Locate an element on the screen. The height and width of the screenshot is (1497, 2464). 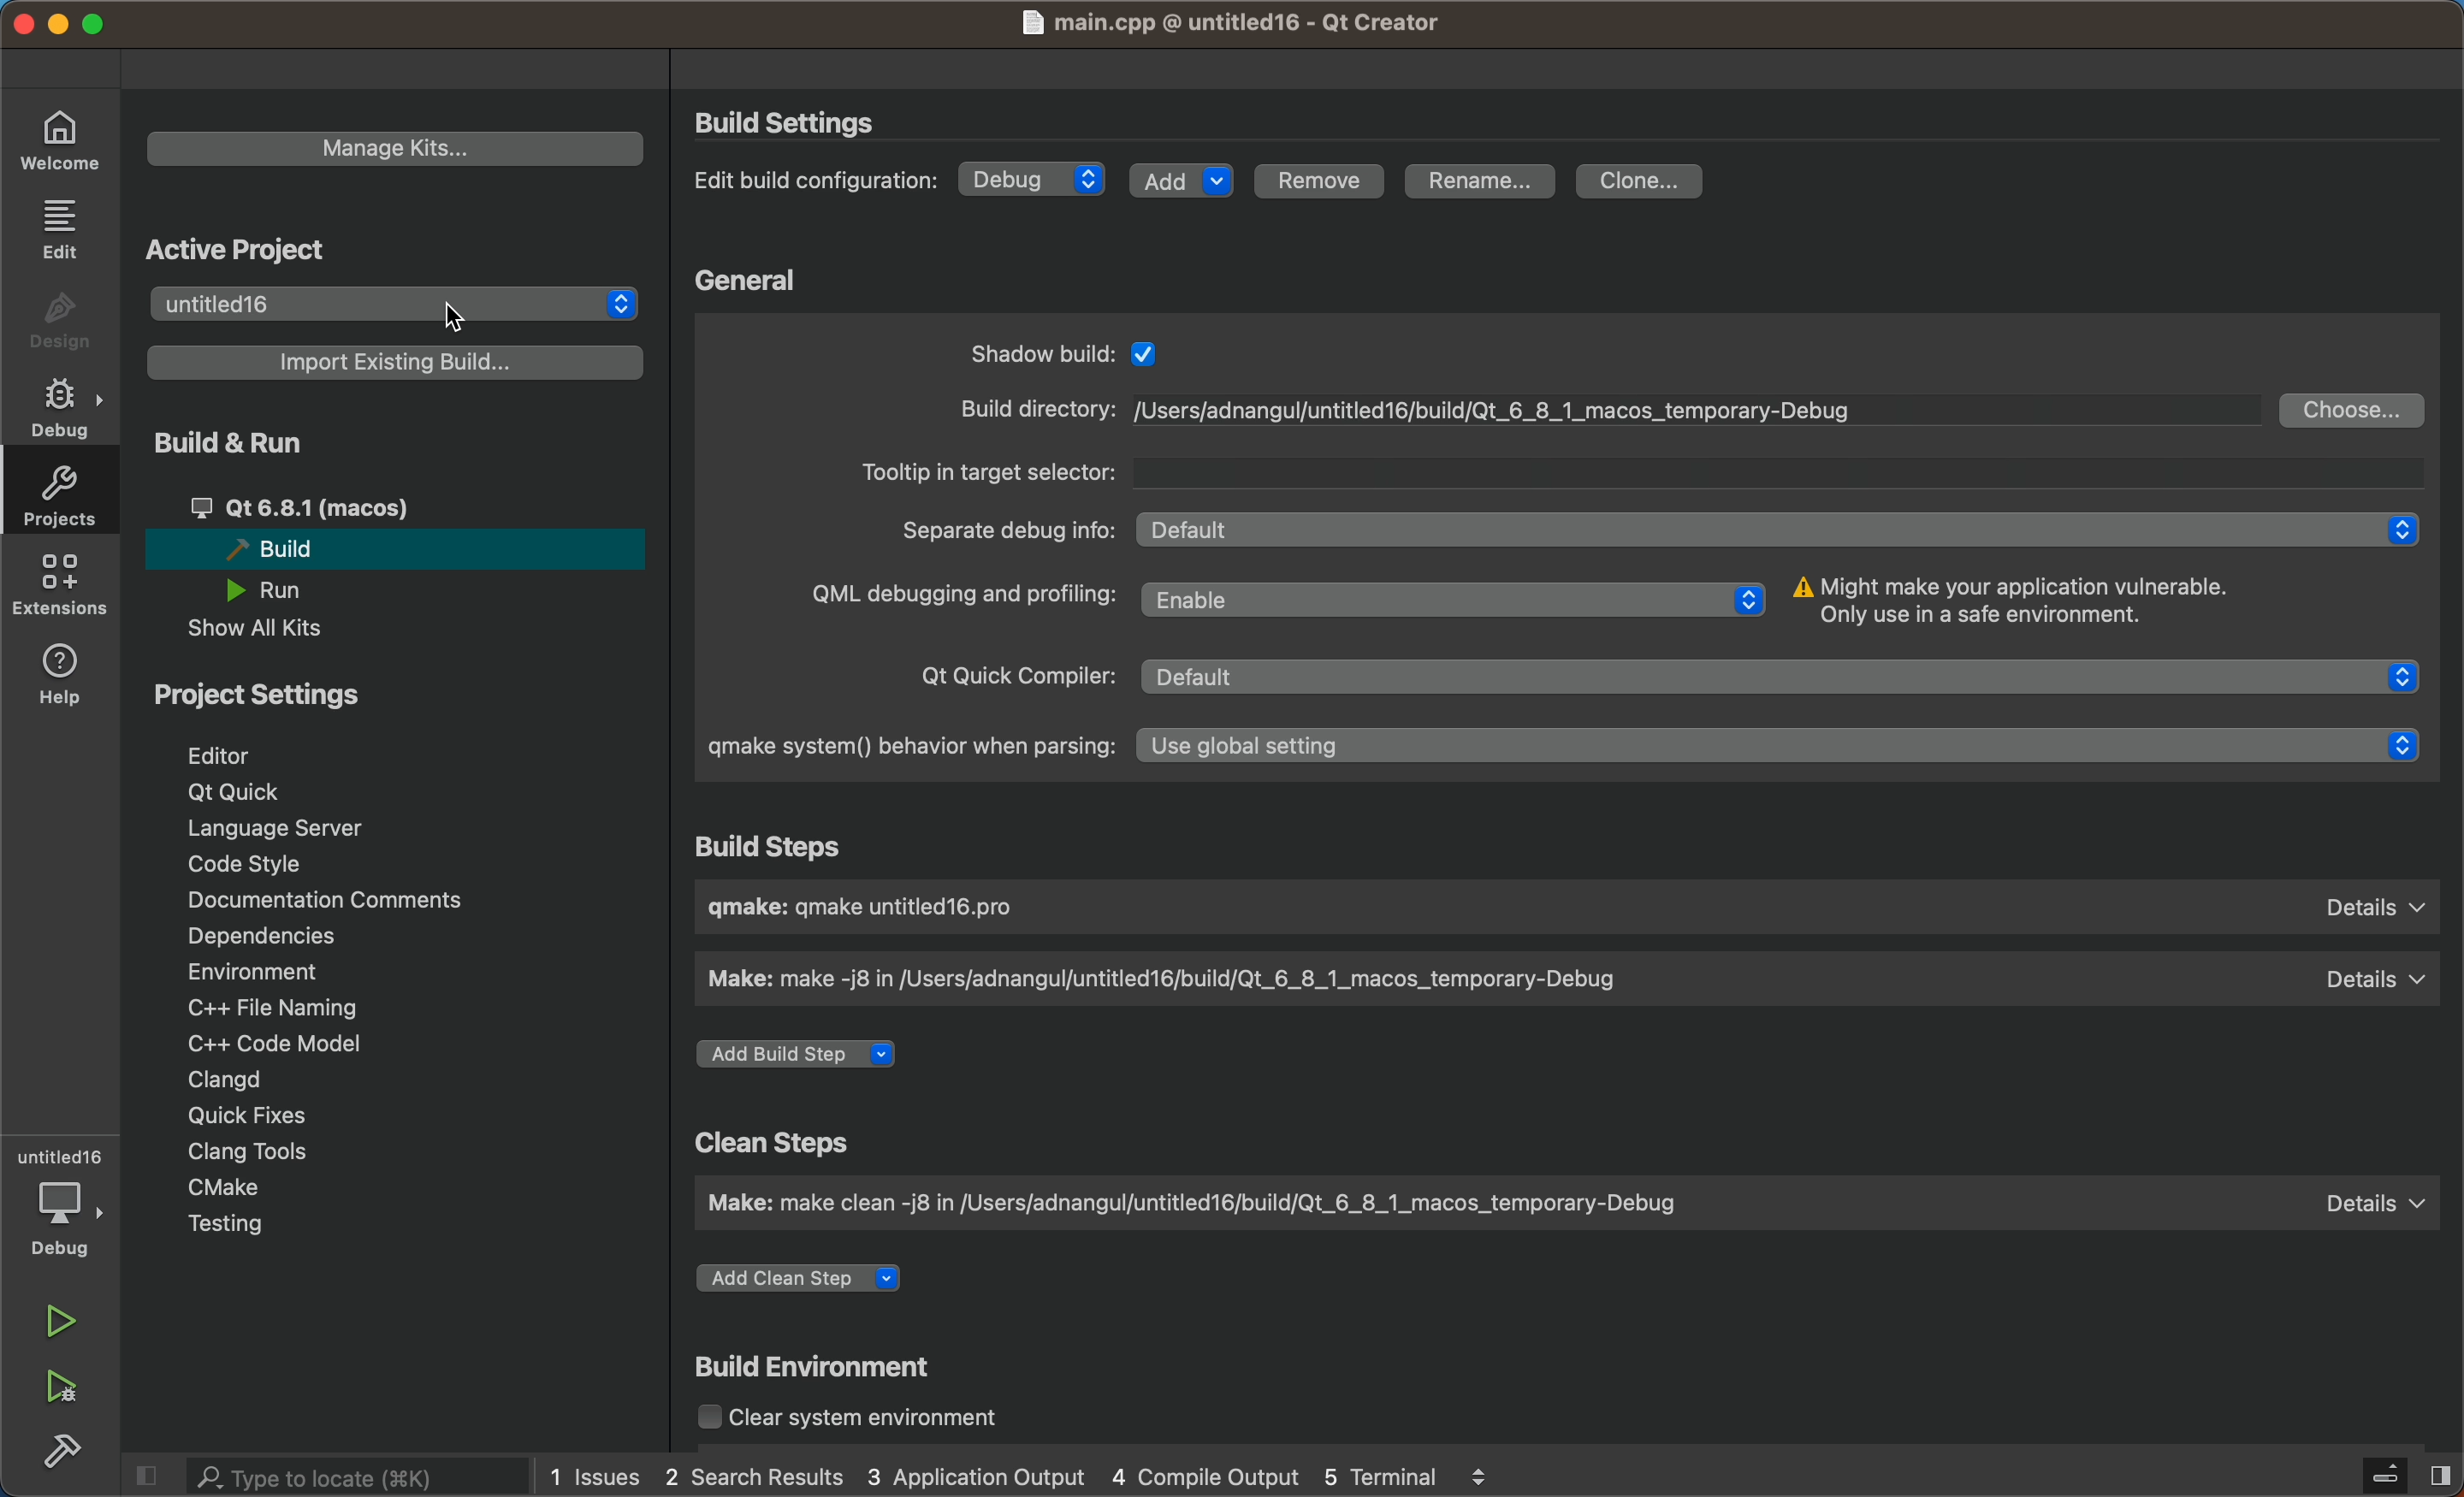
rename is located at coordinates (1490, 183).